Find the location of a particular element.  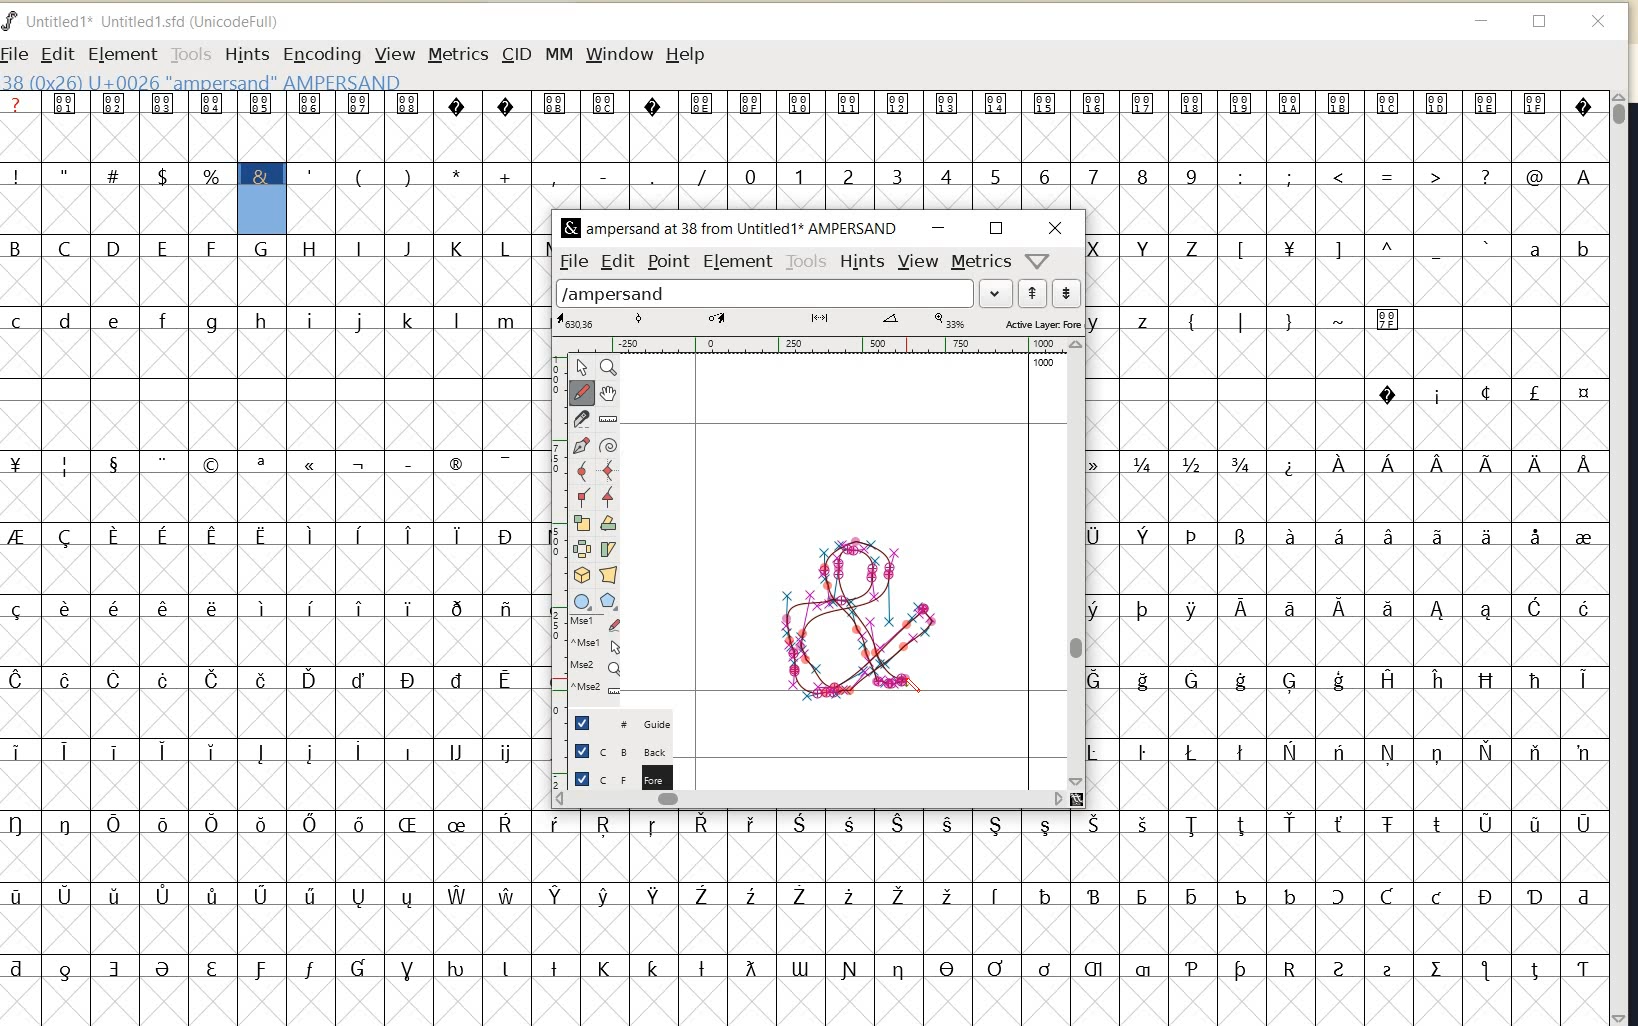

restore is located at coordinates (1539, 22).